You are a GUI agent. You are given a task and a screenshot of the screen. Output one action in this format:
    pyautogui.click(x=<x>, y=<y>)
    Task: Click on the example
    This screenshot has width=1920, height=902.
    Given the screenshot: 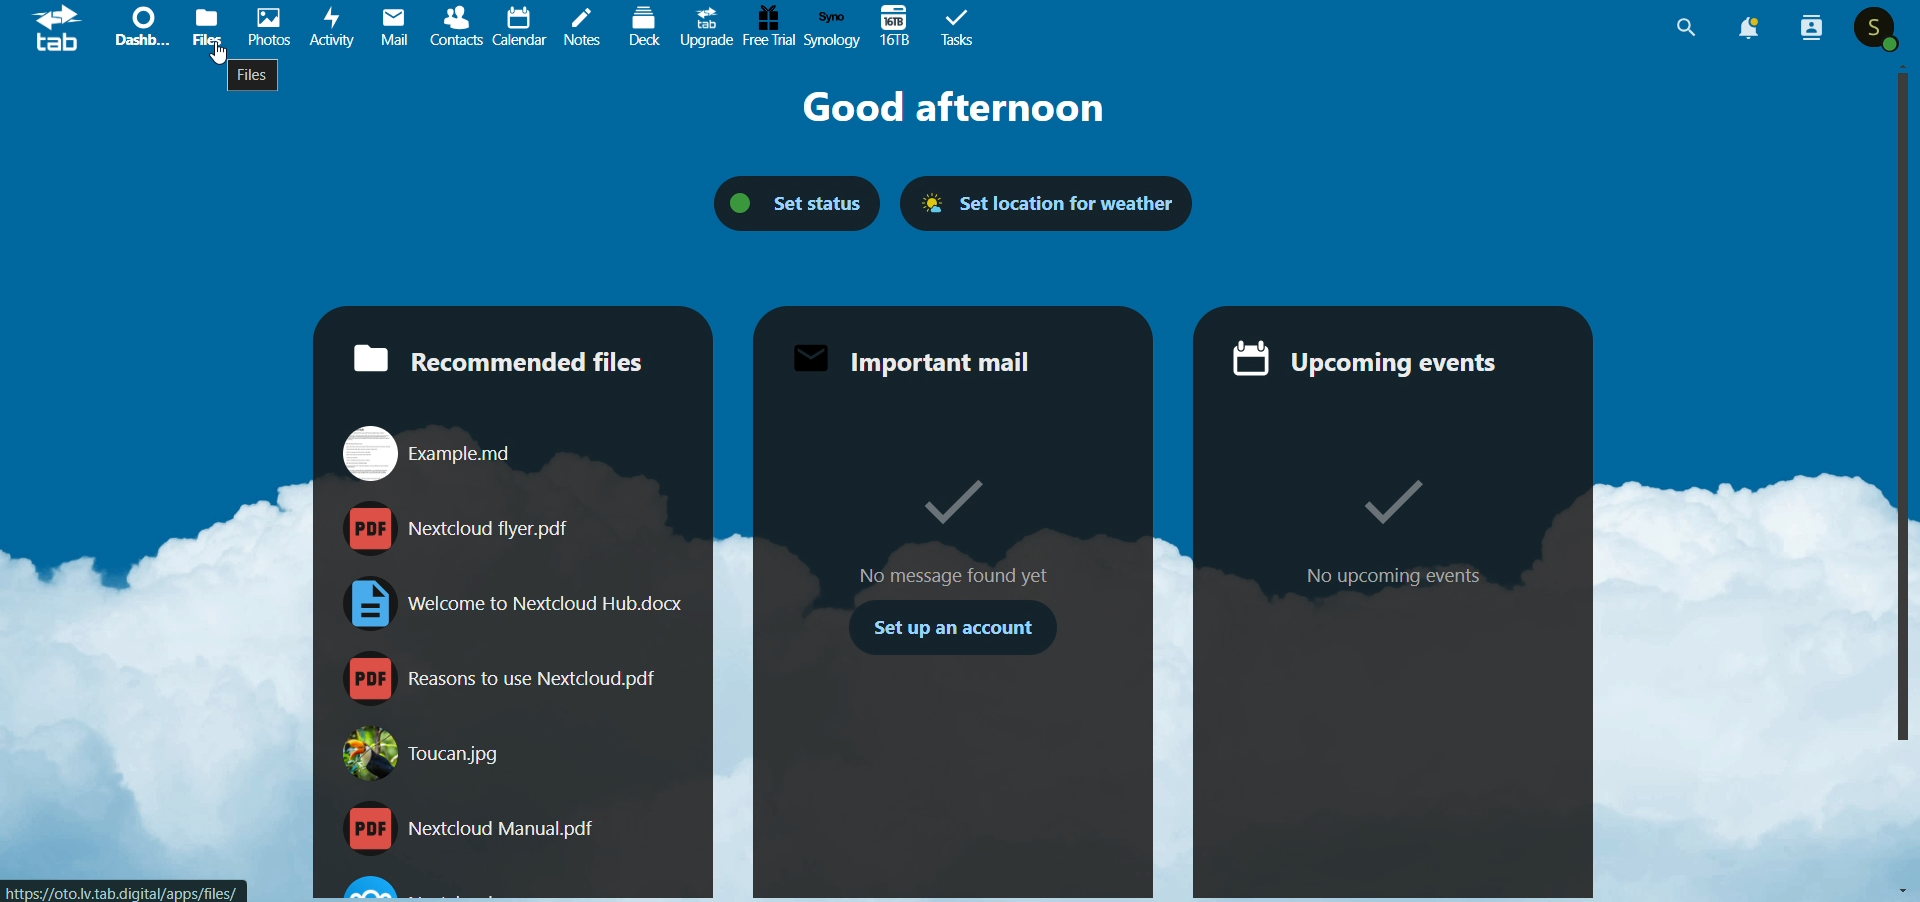 What is the action you would take?
    pyautogui.click(x=440, y=450)
    